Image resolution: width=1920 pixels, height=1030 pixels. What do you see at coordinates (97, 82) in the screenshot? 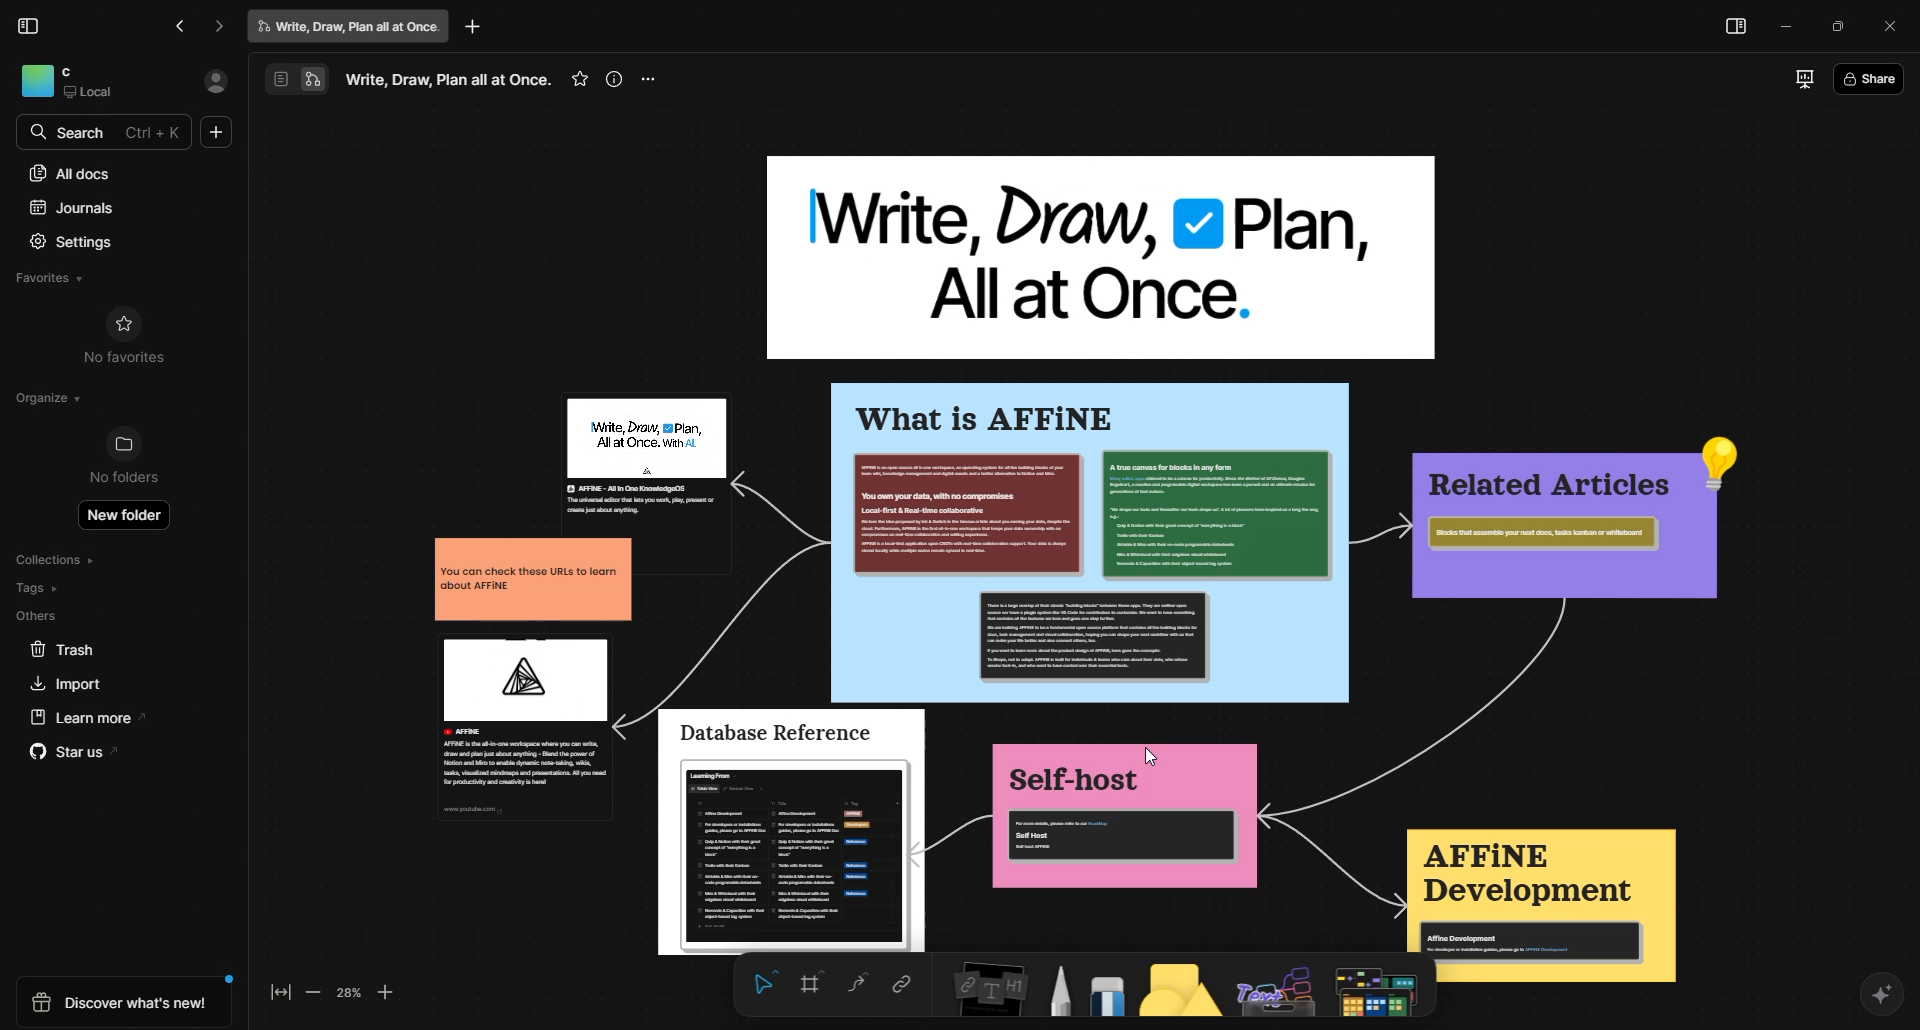
I see `local workspace` at bounding box center [97, 82].